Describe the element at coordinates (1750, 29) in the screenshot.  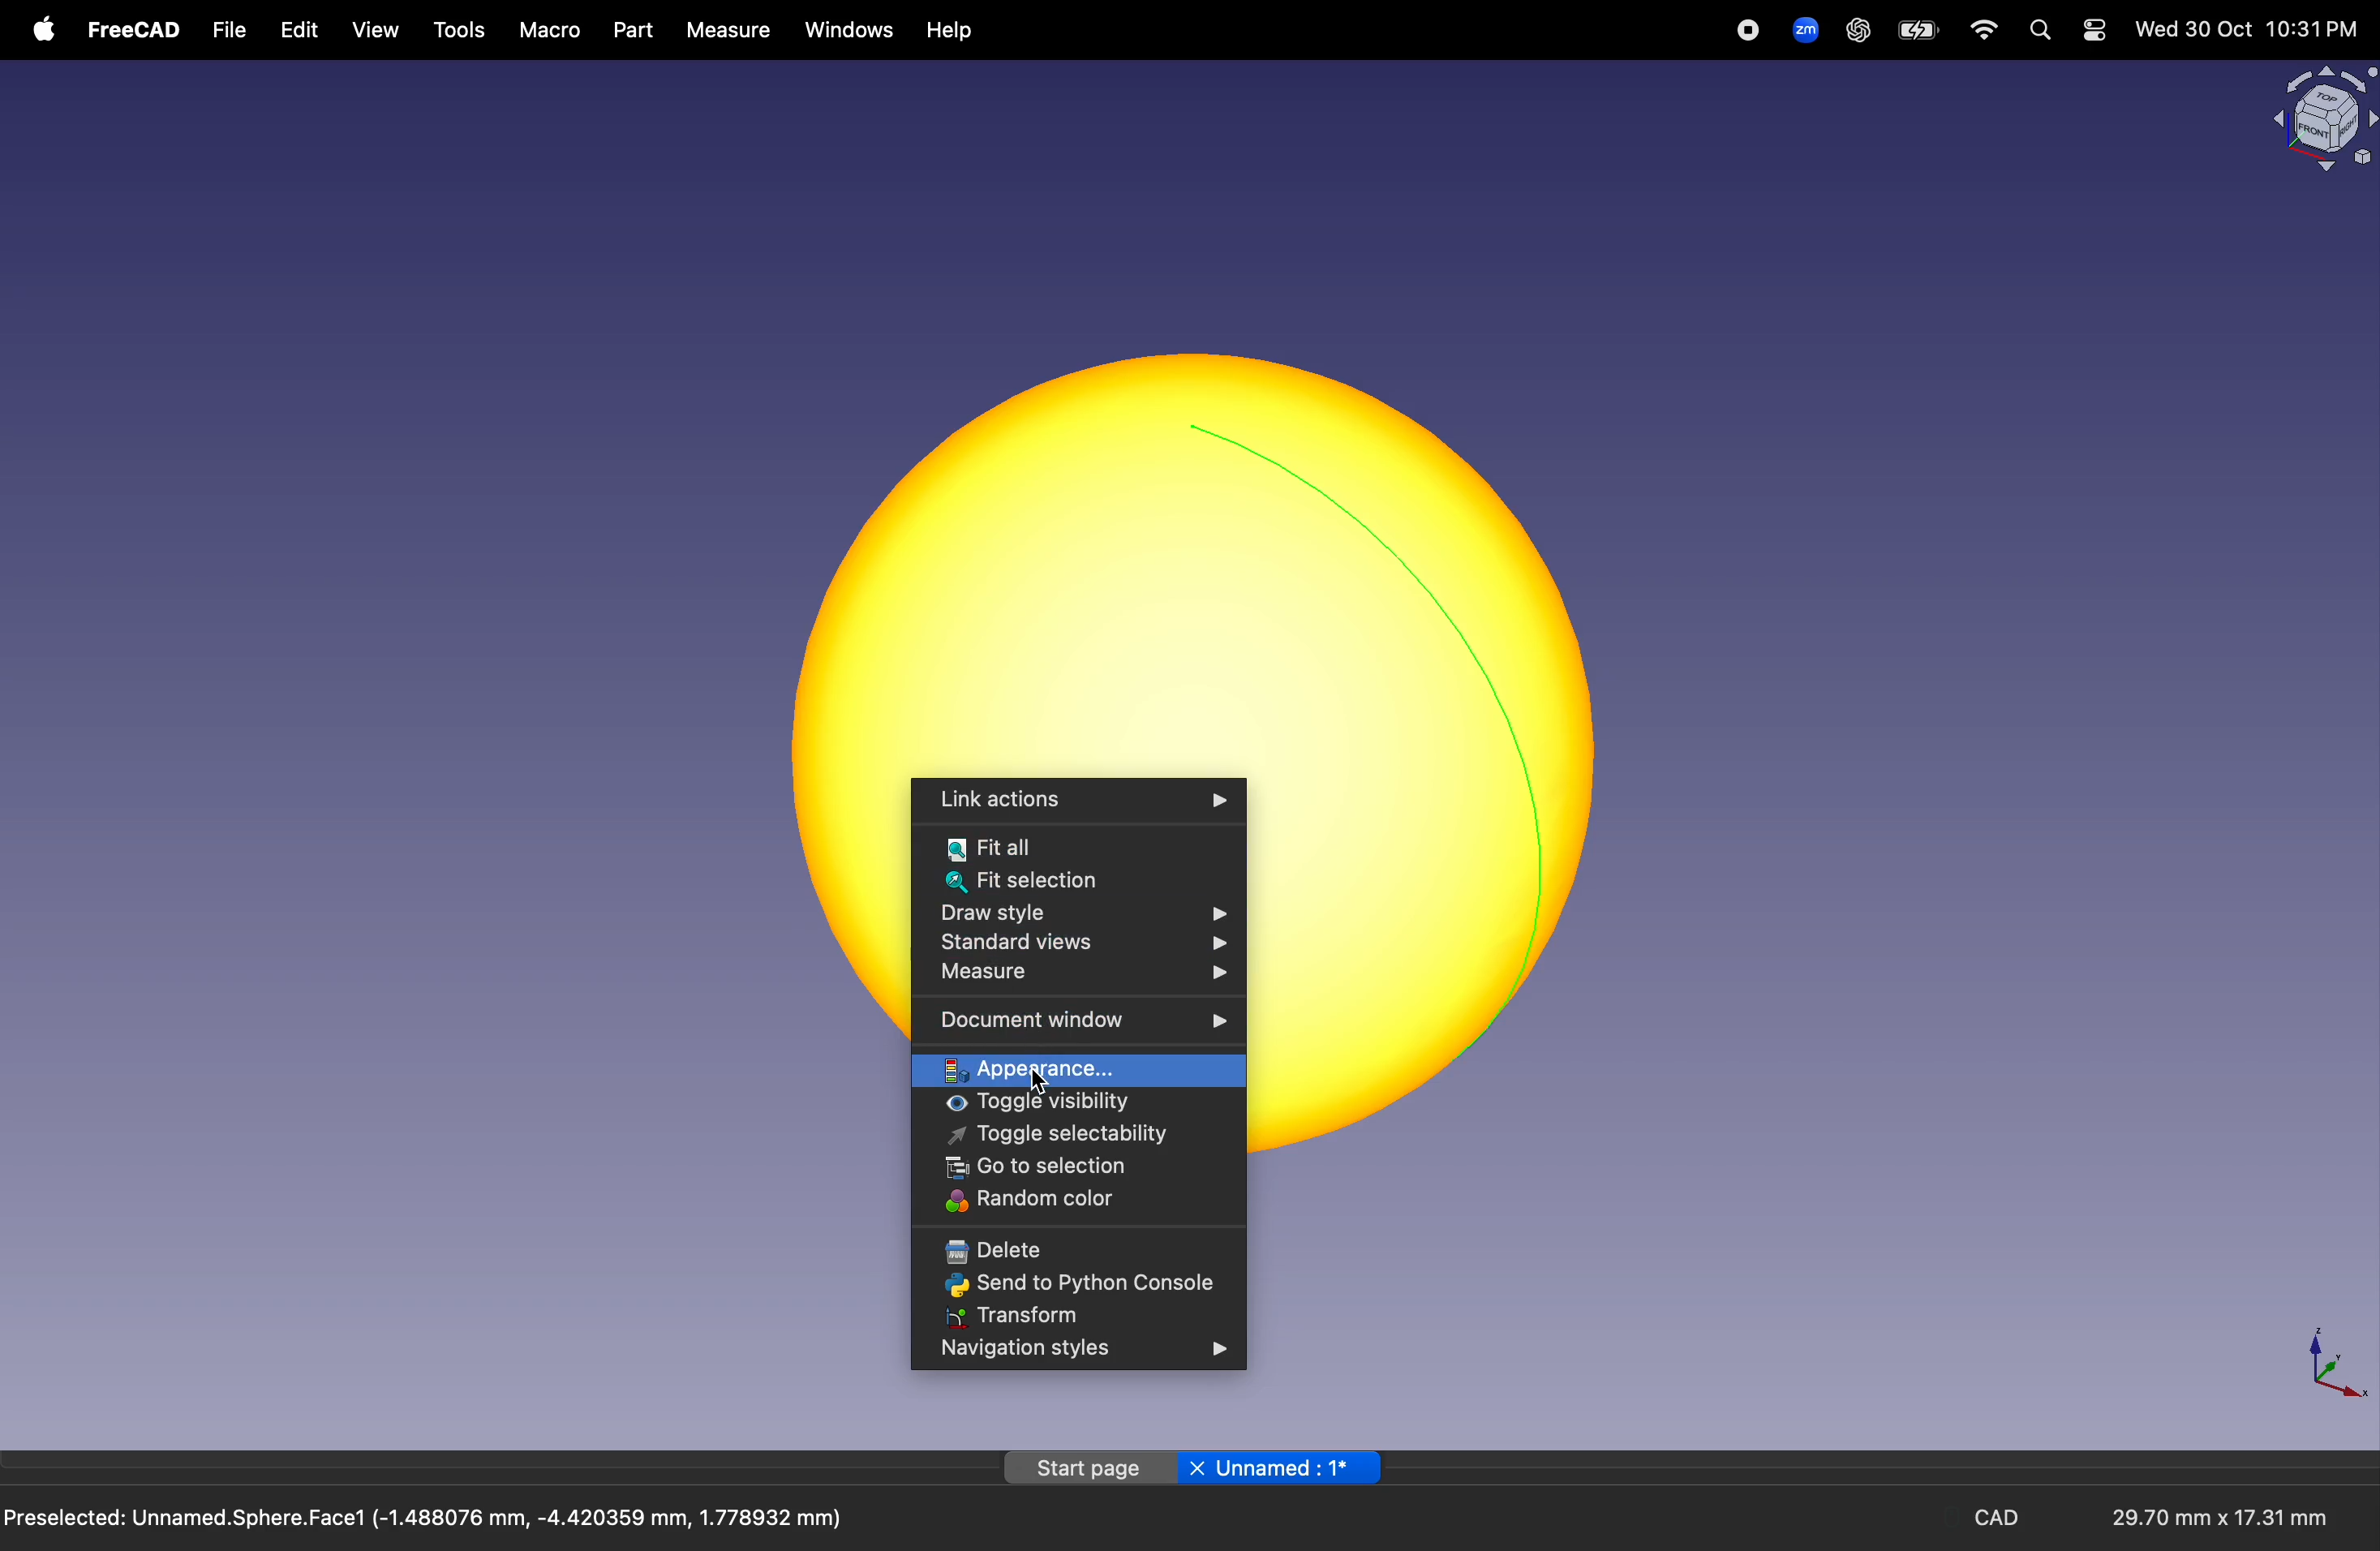
I see `record` at that location.